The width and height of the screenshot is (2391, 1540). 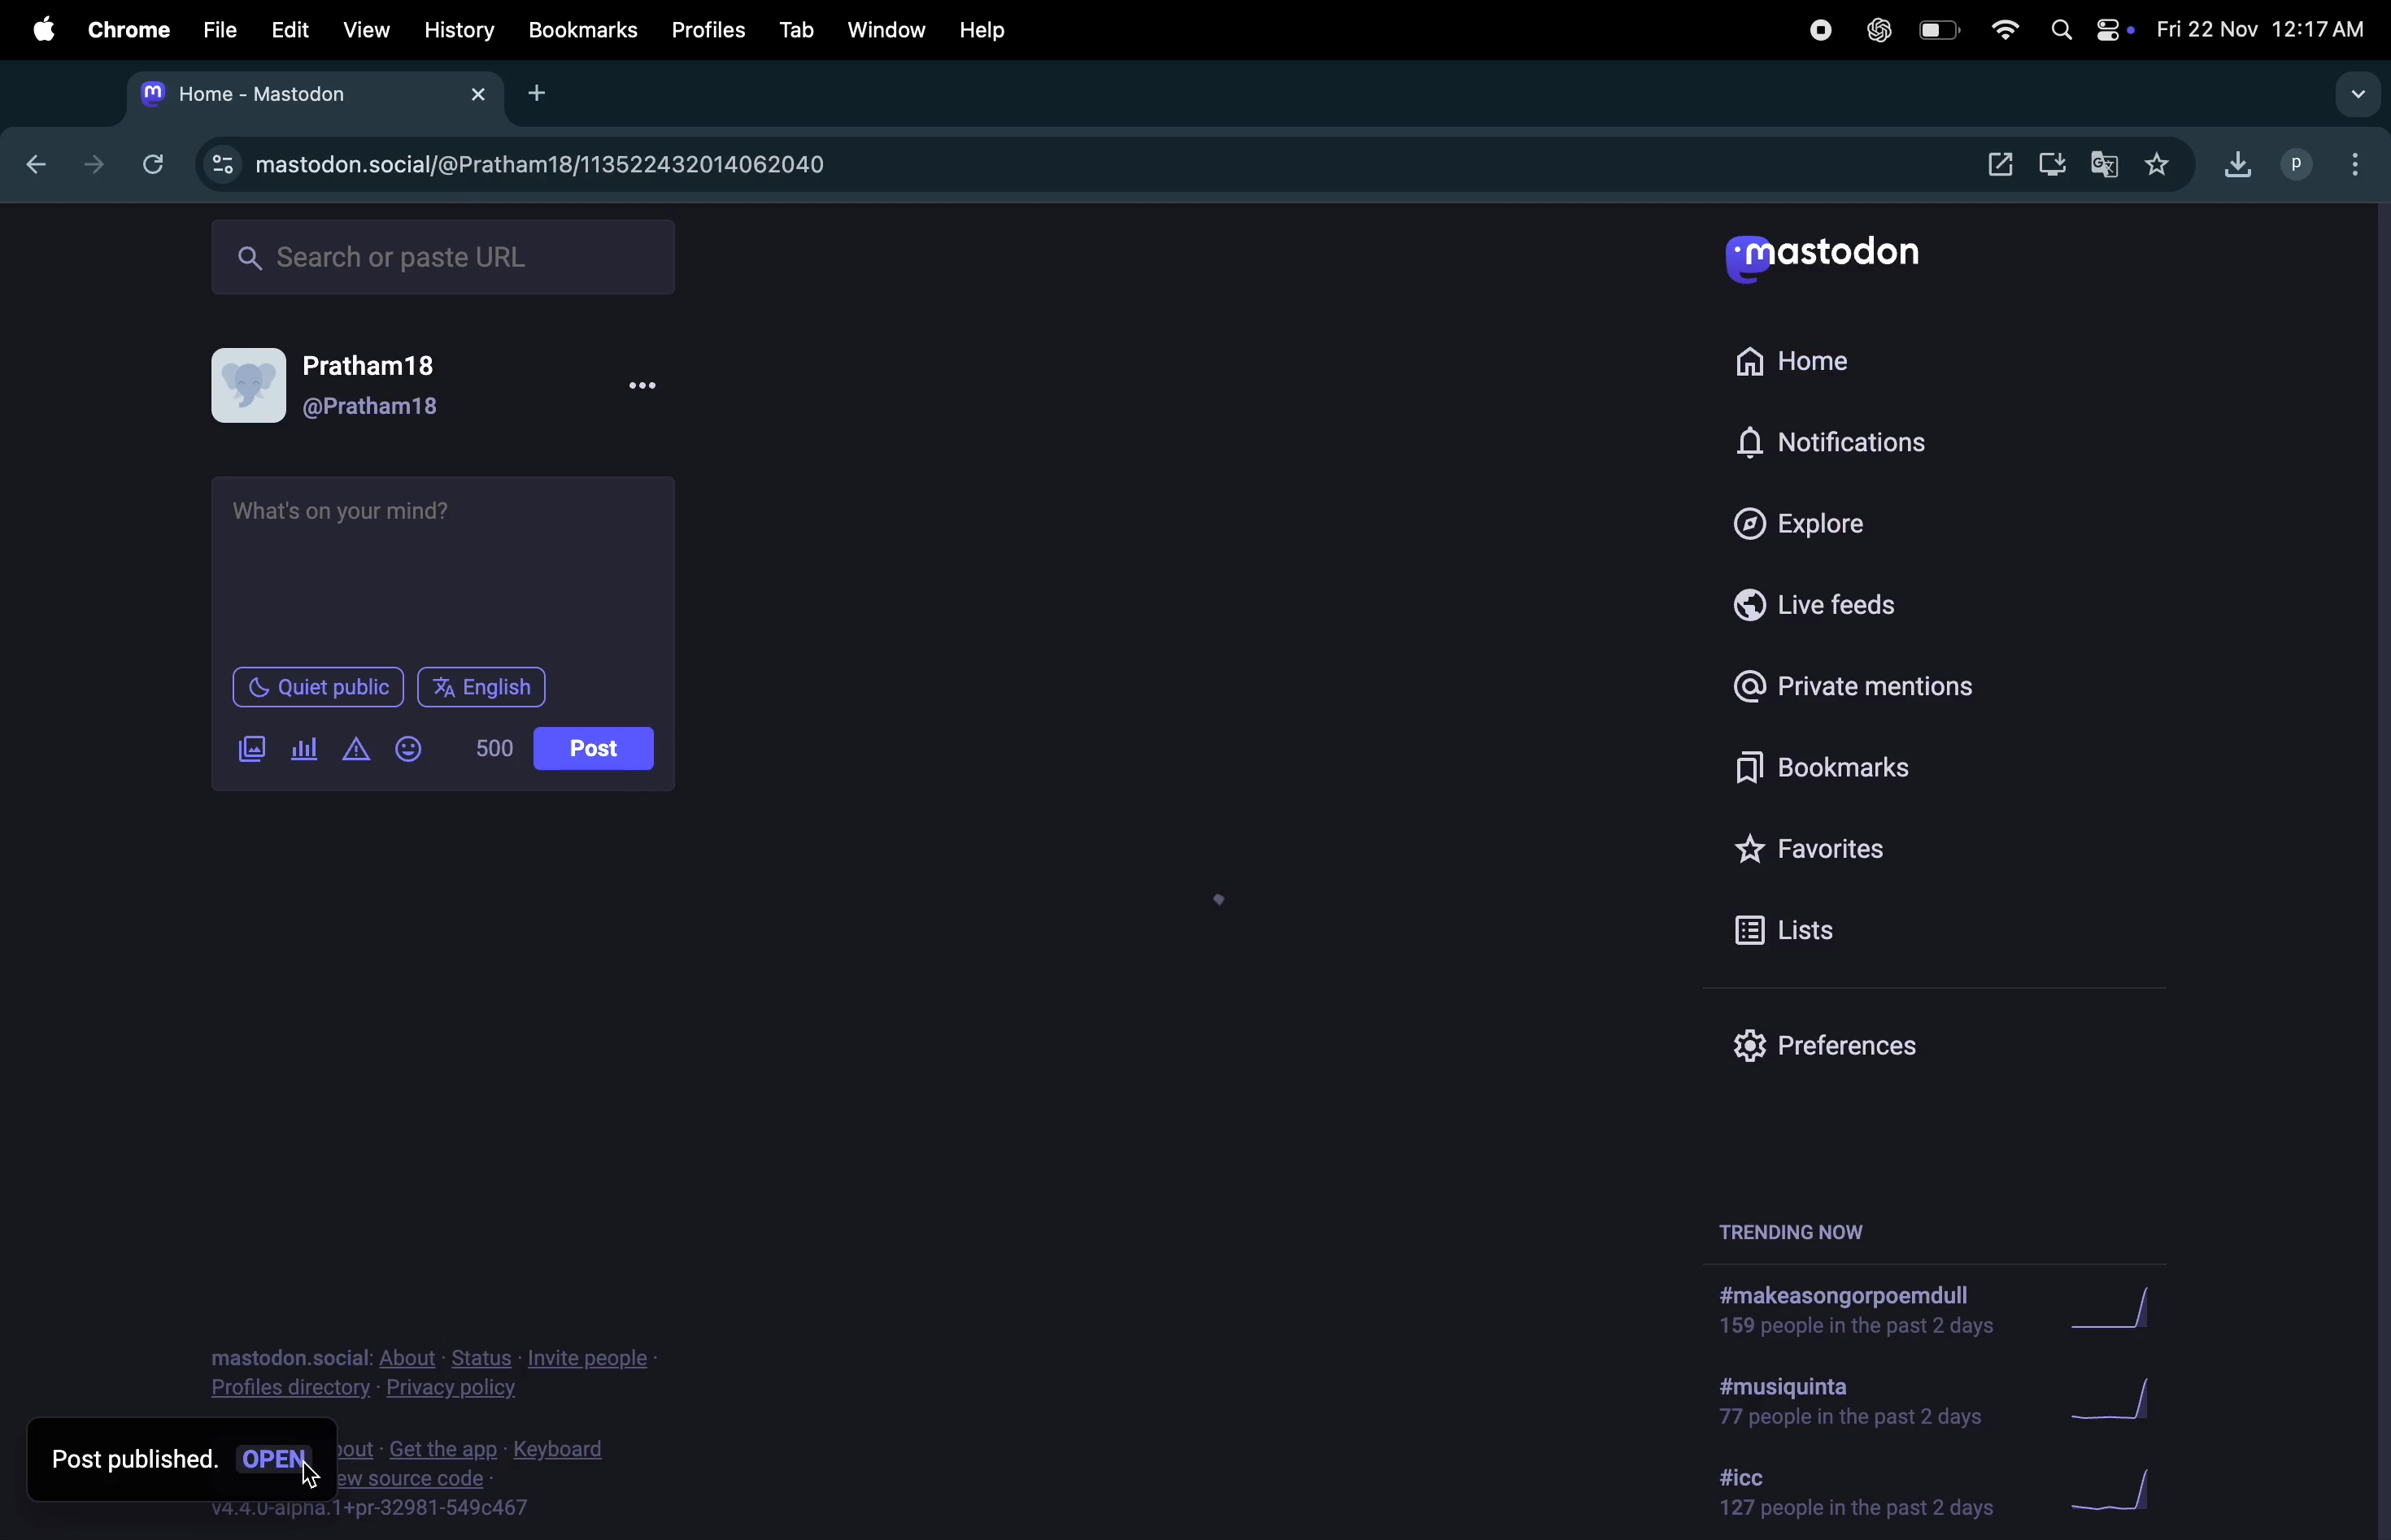 What do you see at coordinates (1815, 31) in the screenshot?
I see `record` at bounding box center [1815, 31].